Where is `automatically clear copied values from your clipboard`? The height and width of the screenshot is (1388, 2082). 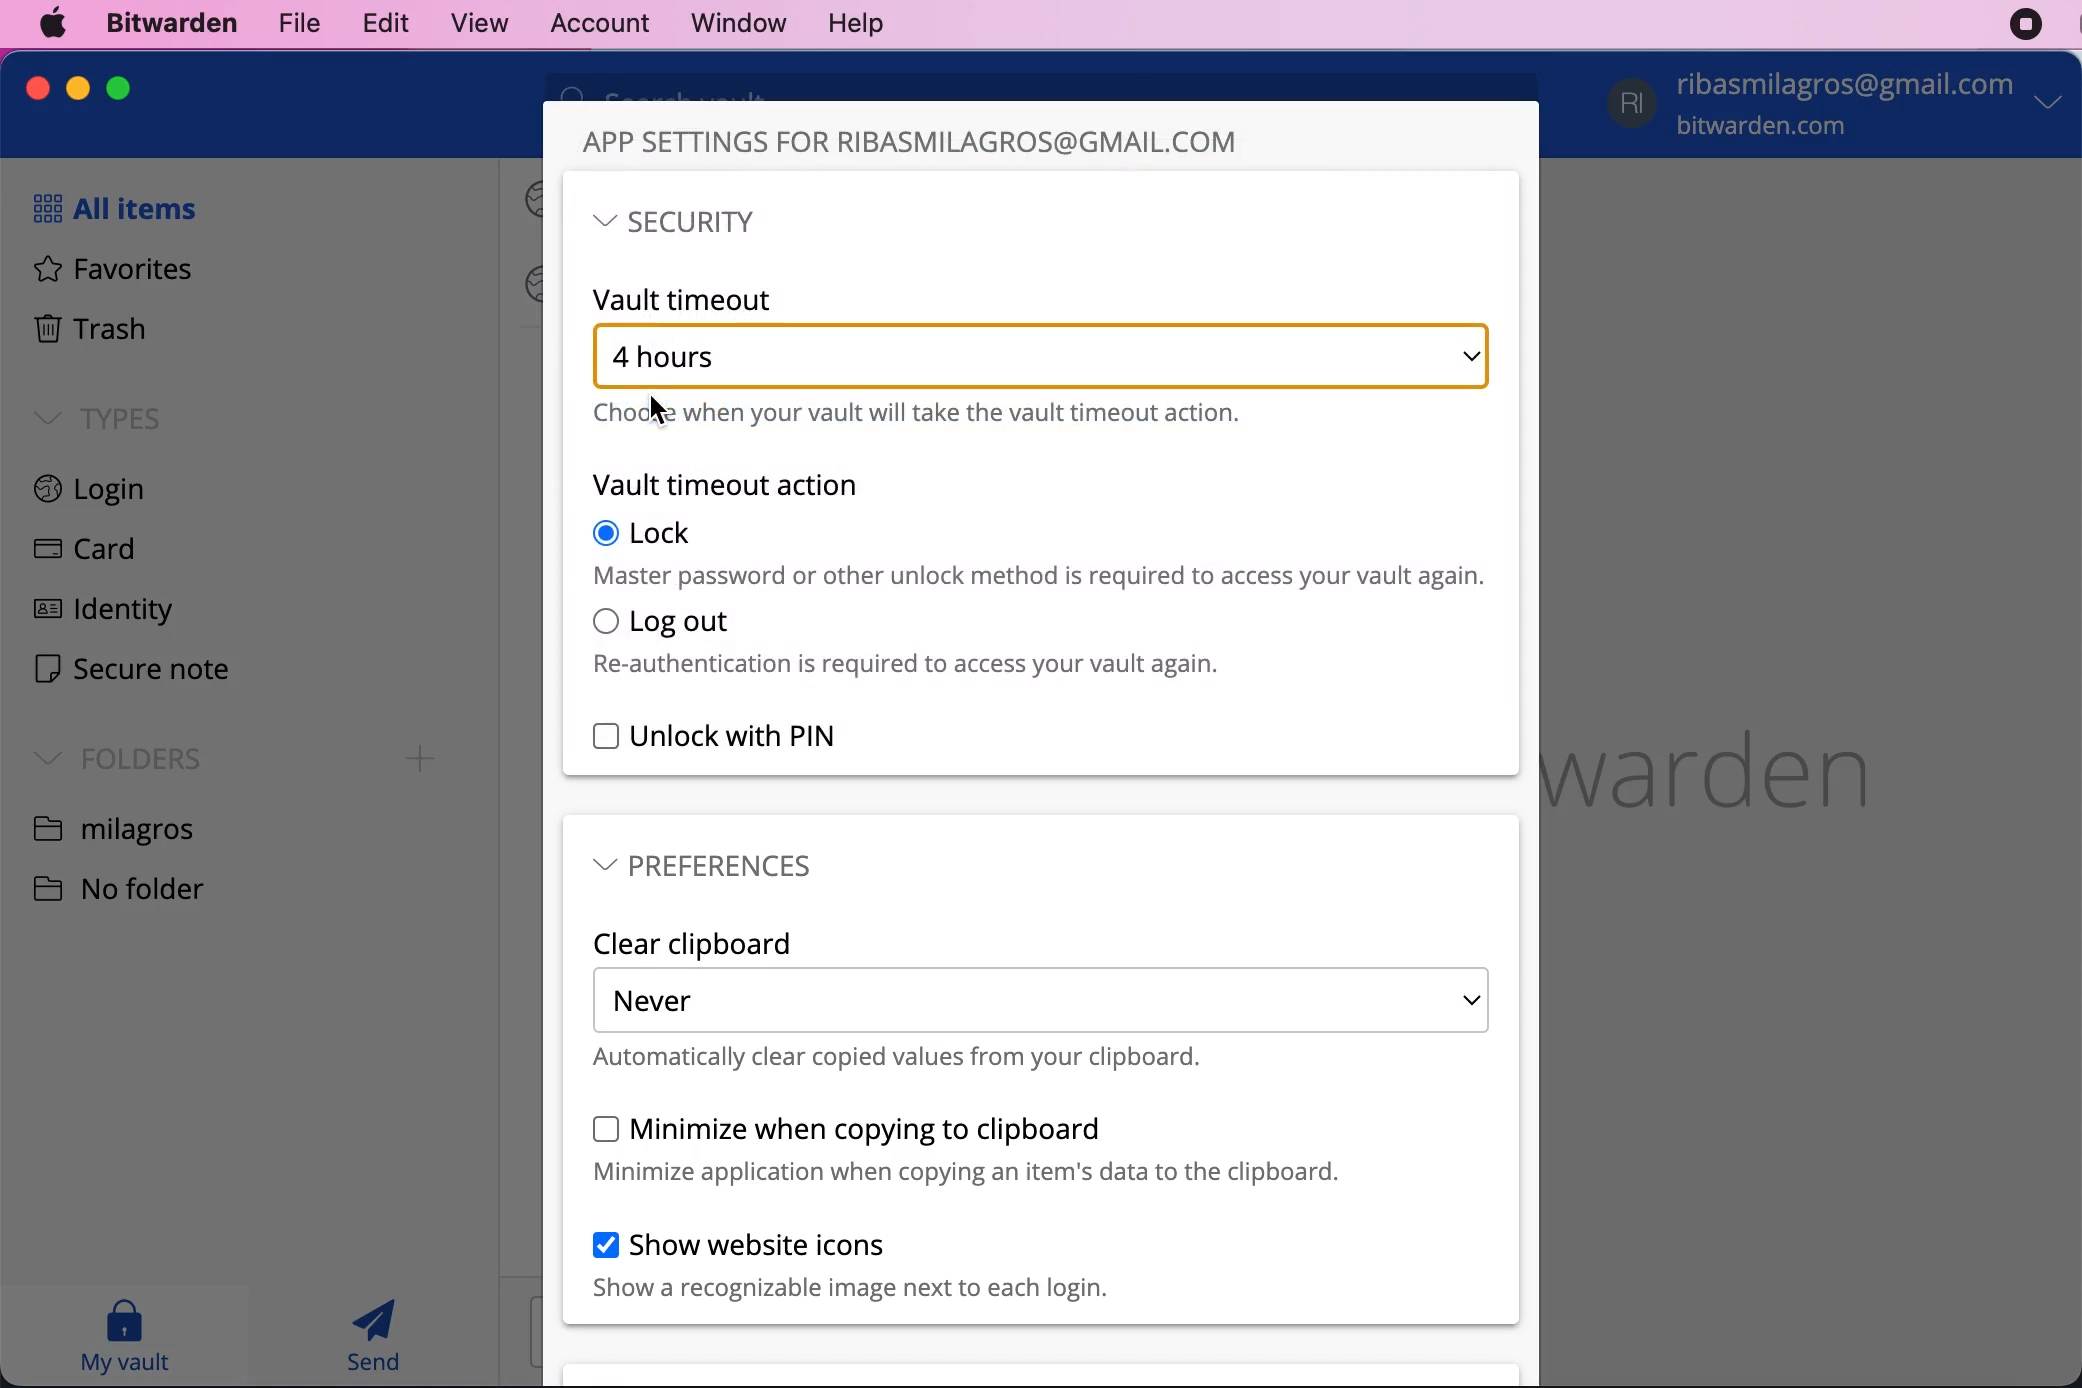
automatically clear copied values from your clipboard is located at coordinates (899, 1058).